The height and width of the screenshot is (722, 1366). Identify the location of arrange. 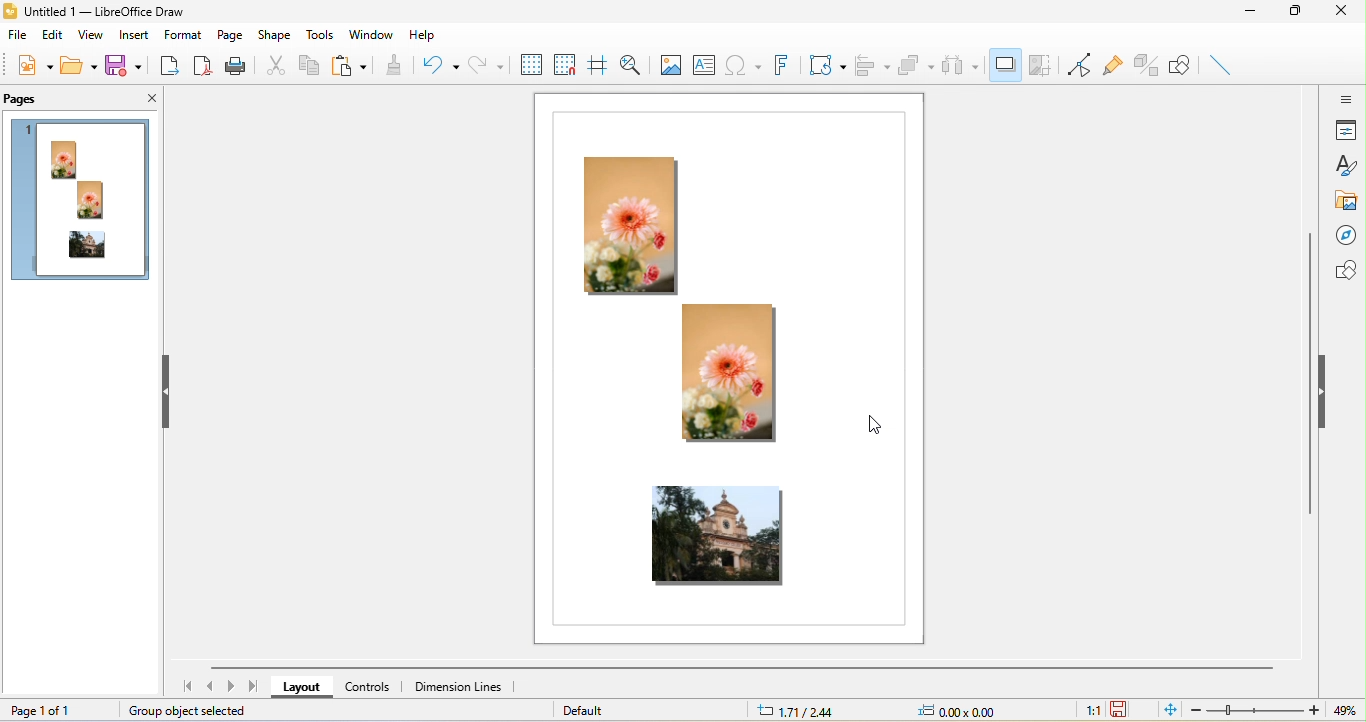
(917, 69).